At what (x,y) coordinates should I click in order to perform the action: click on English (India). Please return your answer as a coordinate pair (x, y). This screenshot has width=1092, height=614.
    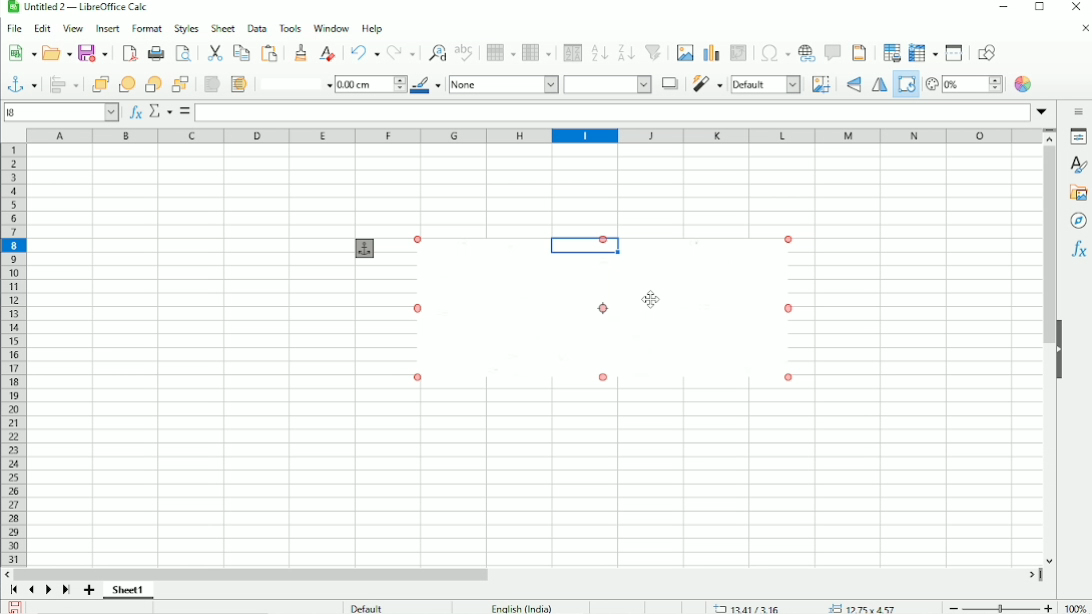
    Looking at the image, I should click on (520, 607).